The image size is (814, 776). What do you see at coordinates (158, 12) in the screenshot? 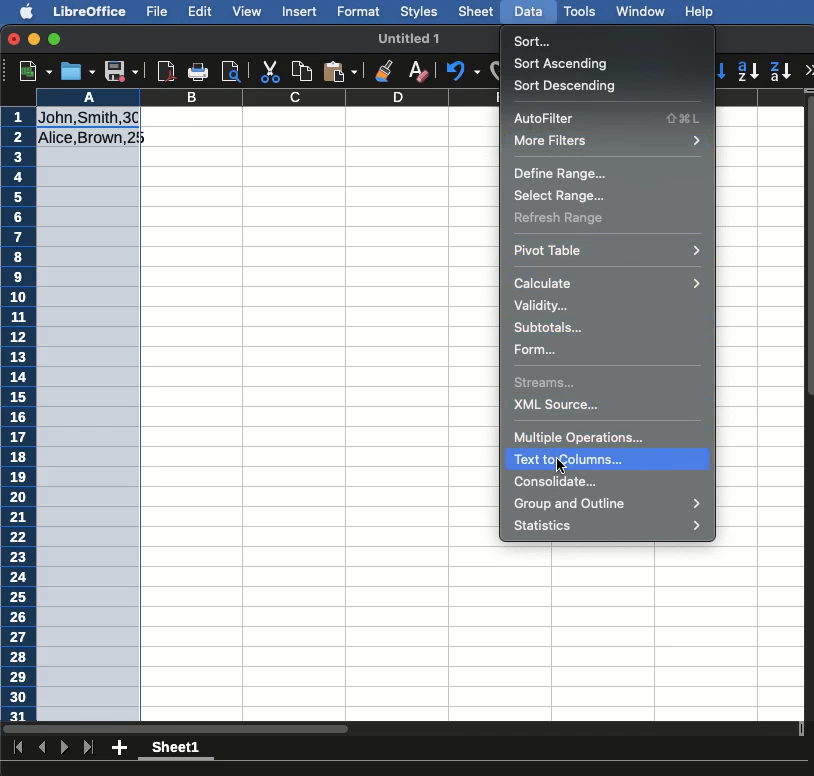
I see `File` at bounding box center [158, 12].